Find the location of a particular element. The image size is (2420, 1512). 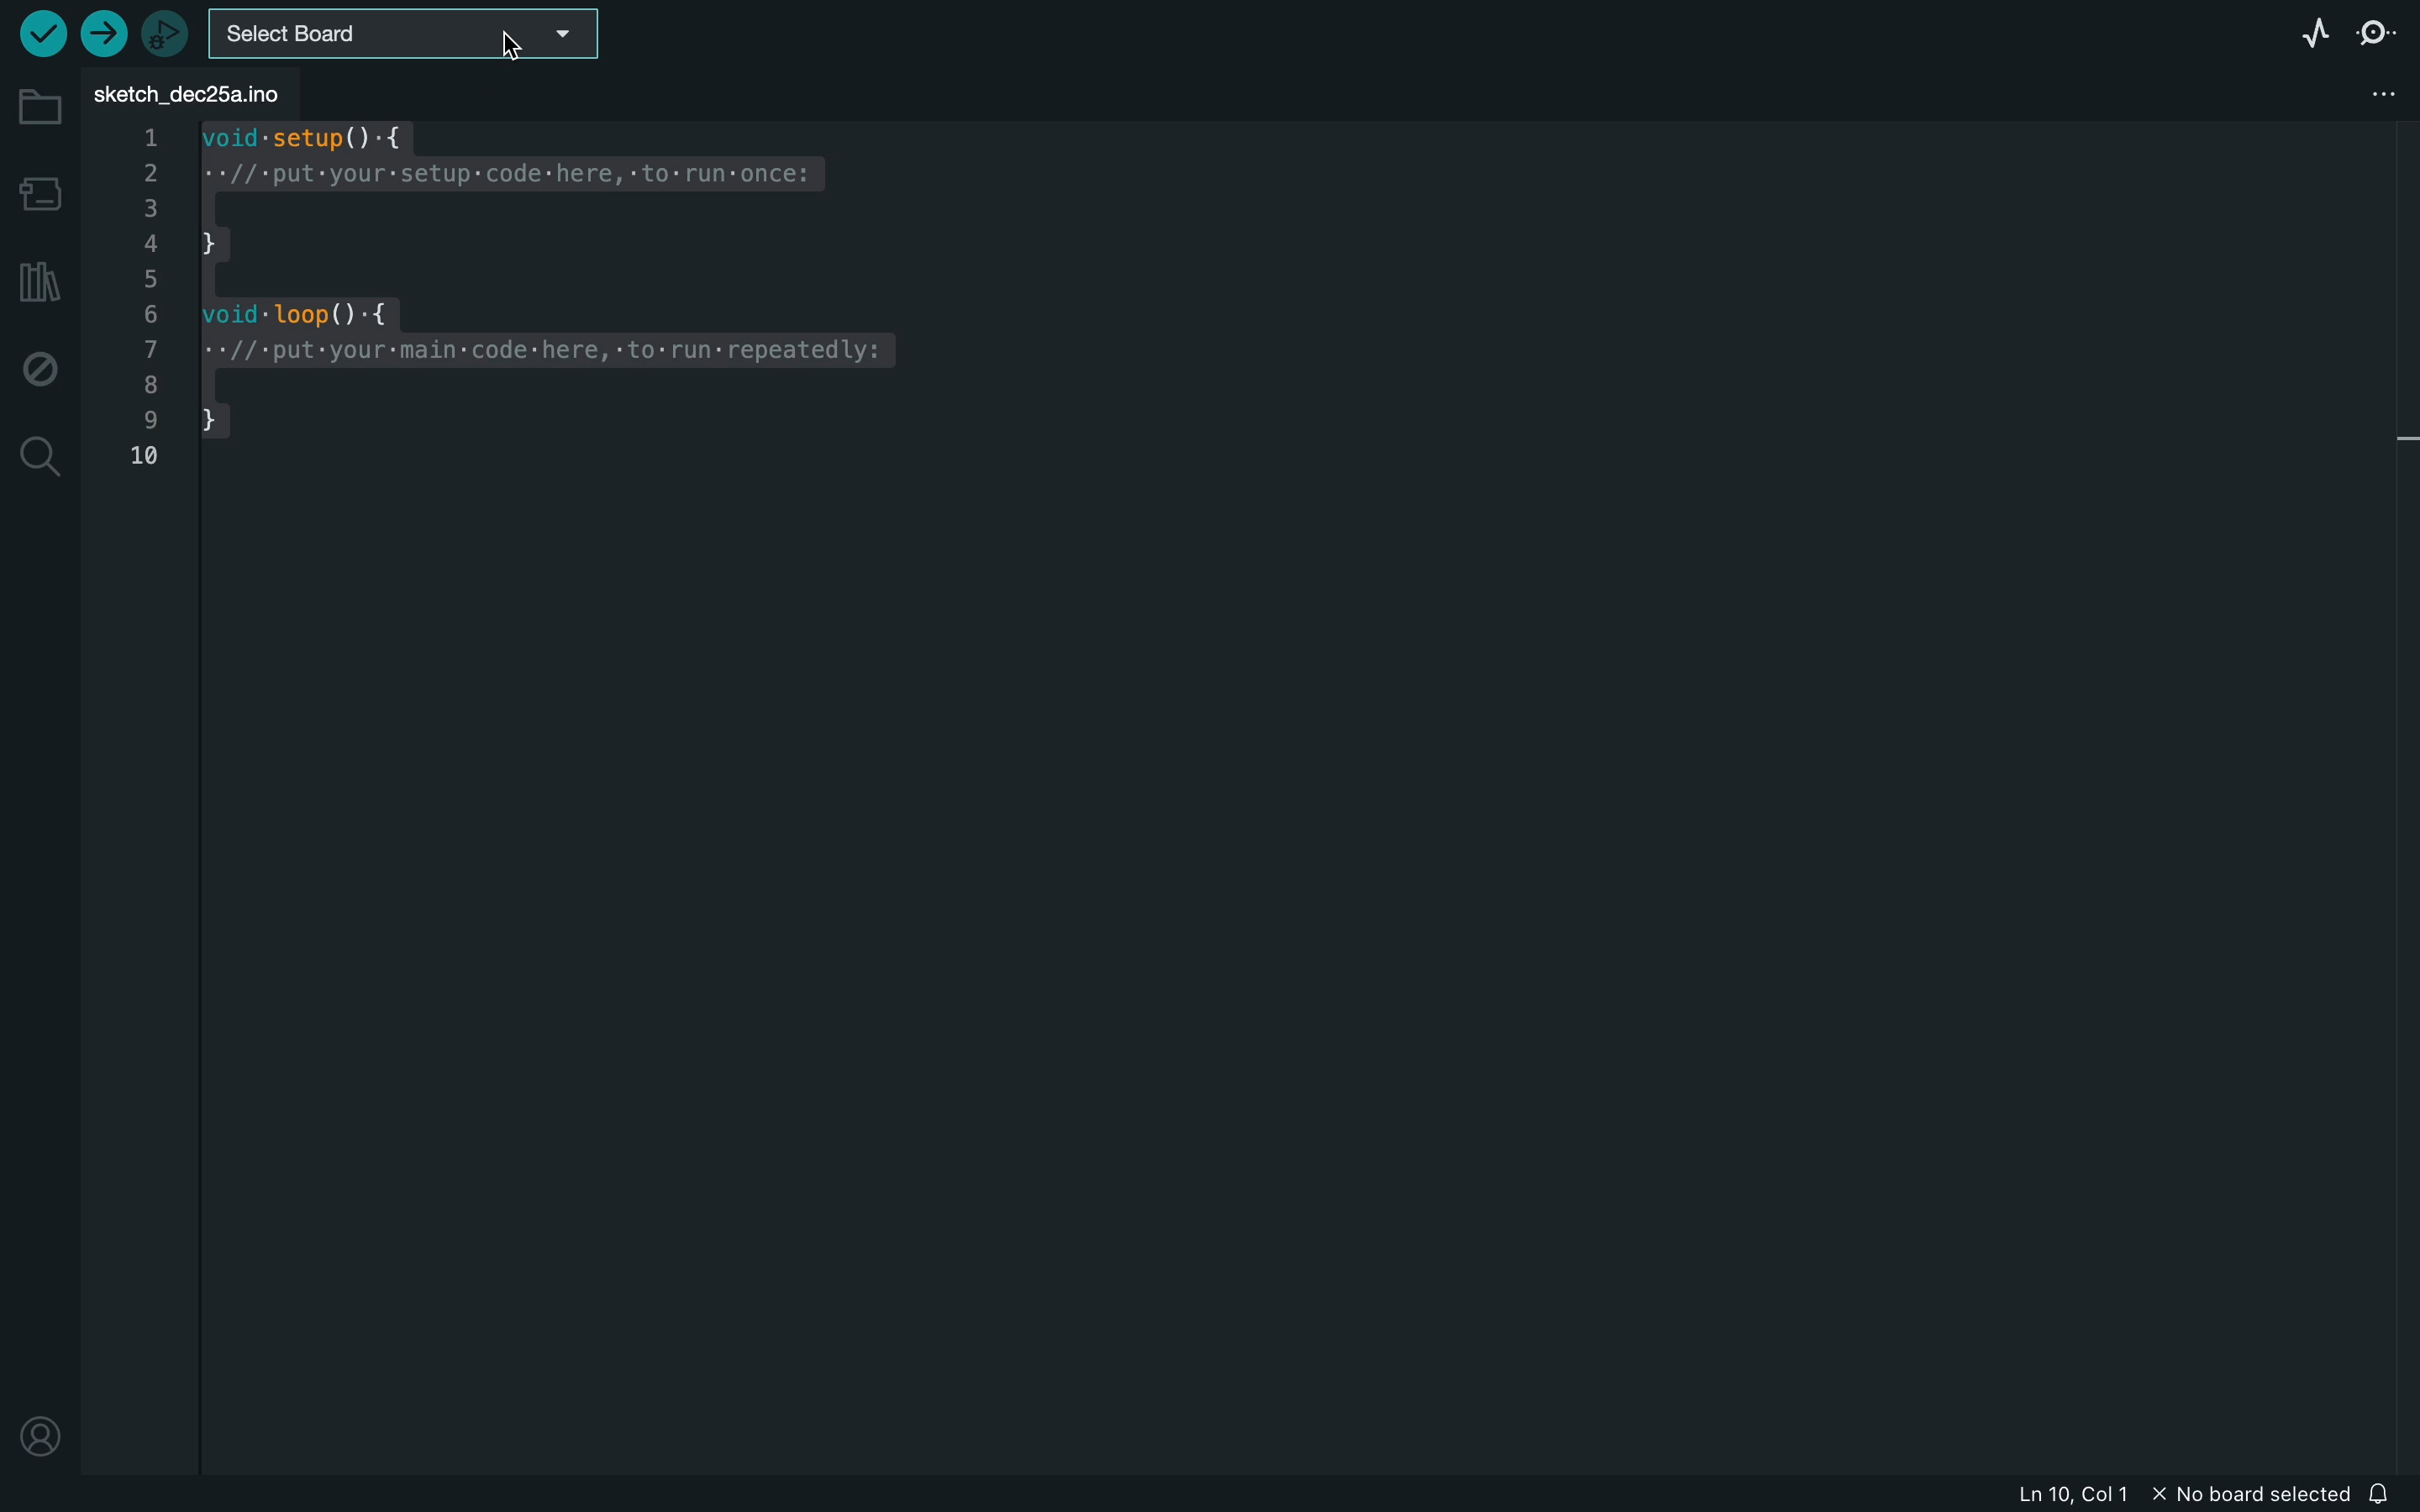

profile is located at coordinates (38, 1440).